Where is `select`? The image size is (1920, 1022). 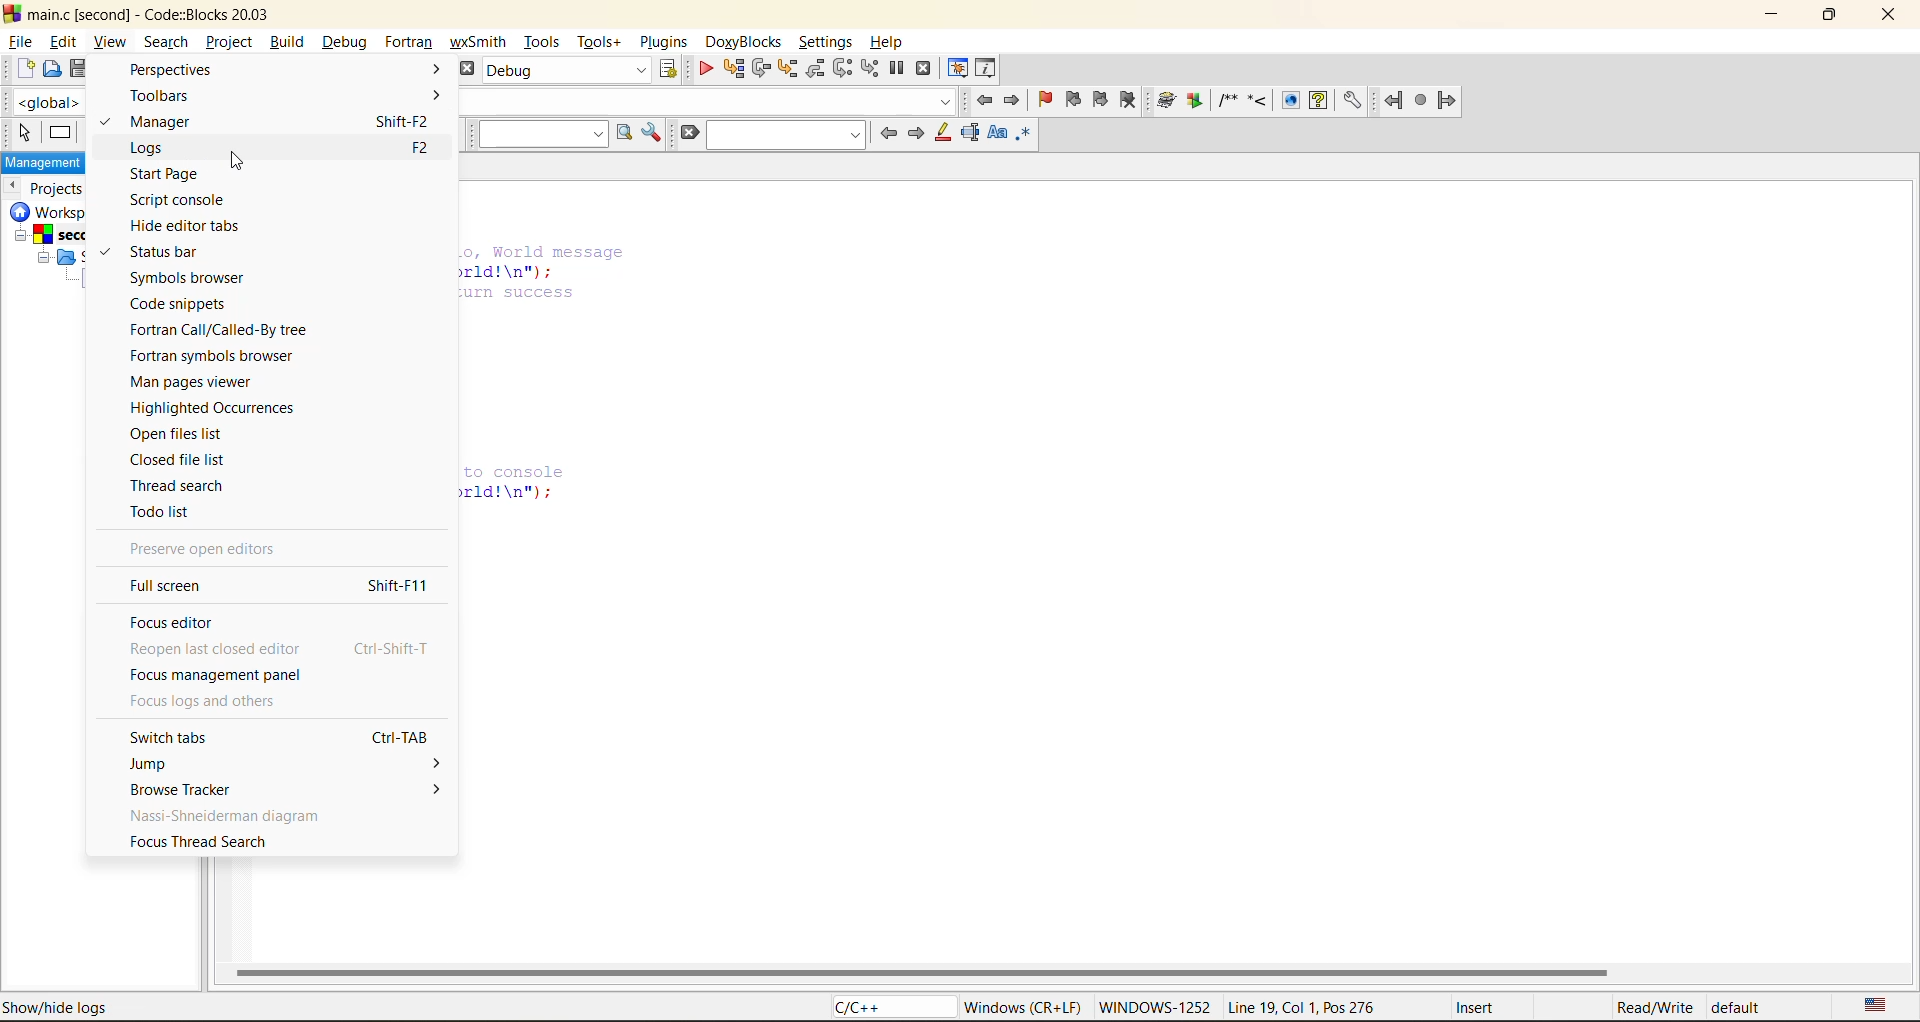
select is located at coordinates (19, 135).